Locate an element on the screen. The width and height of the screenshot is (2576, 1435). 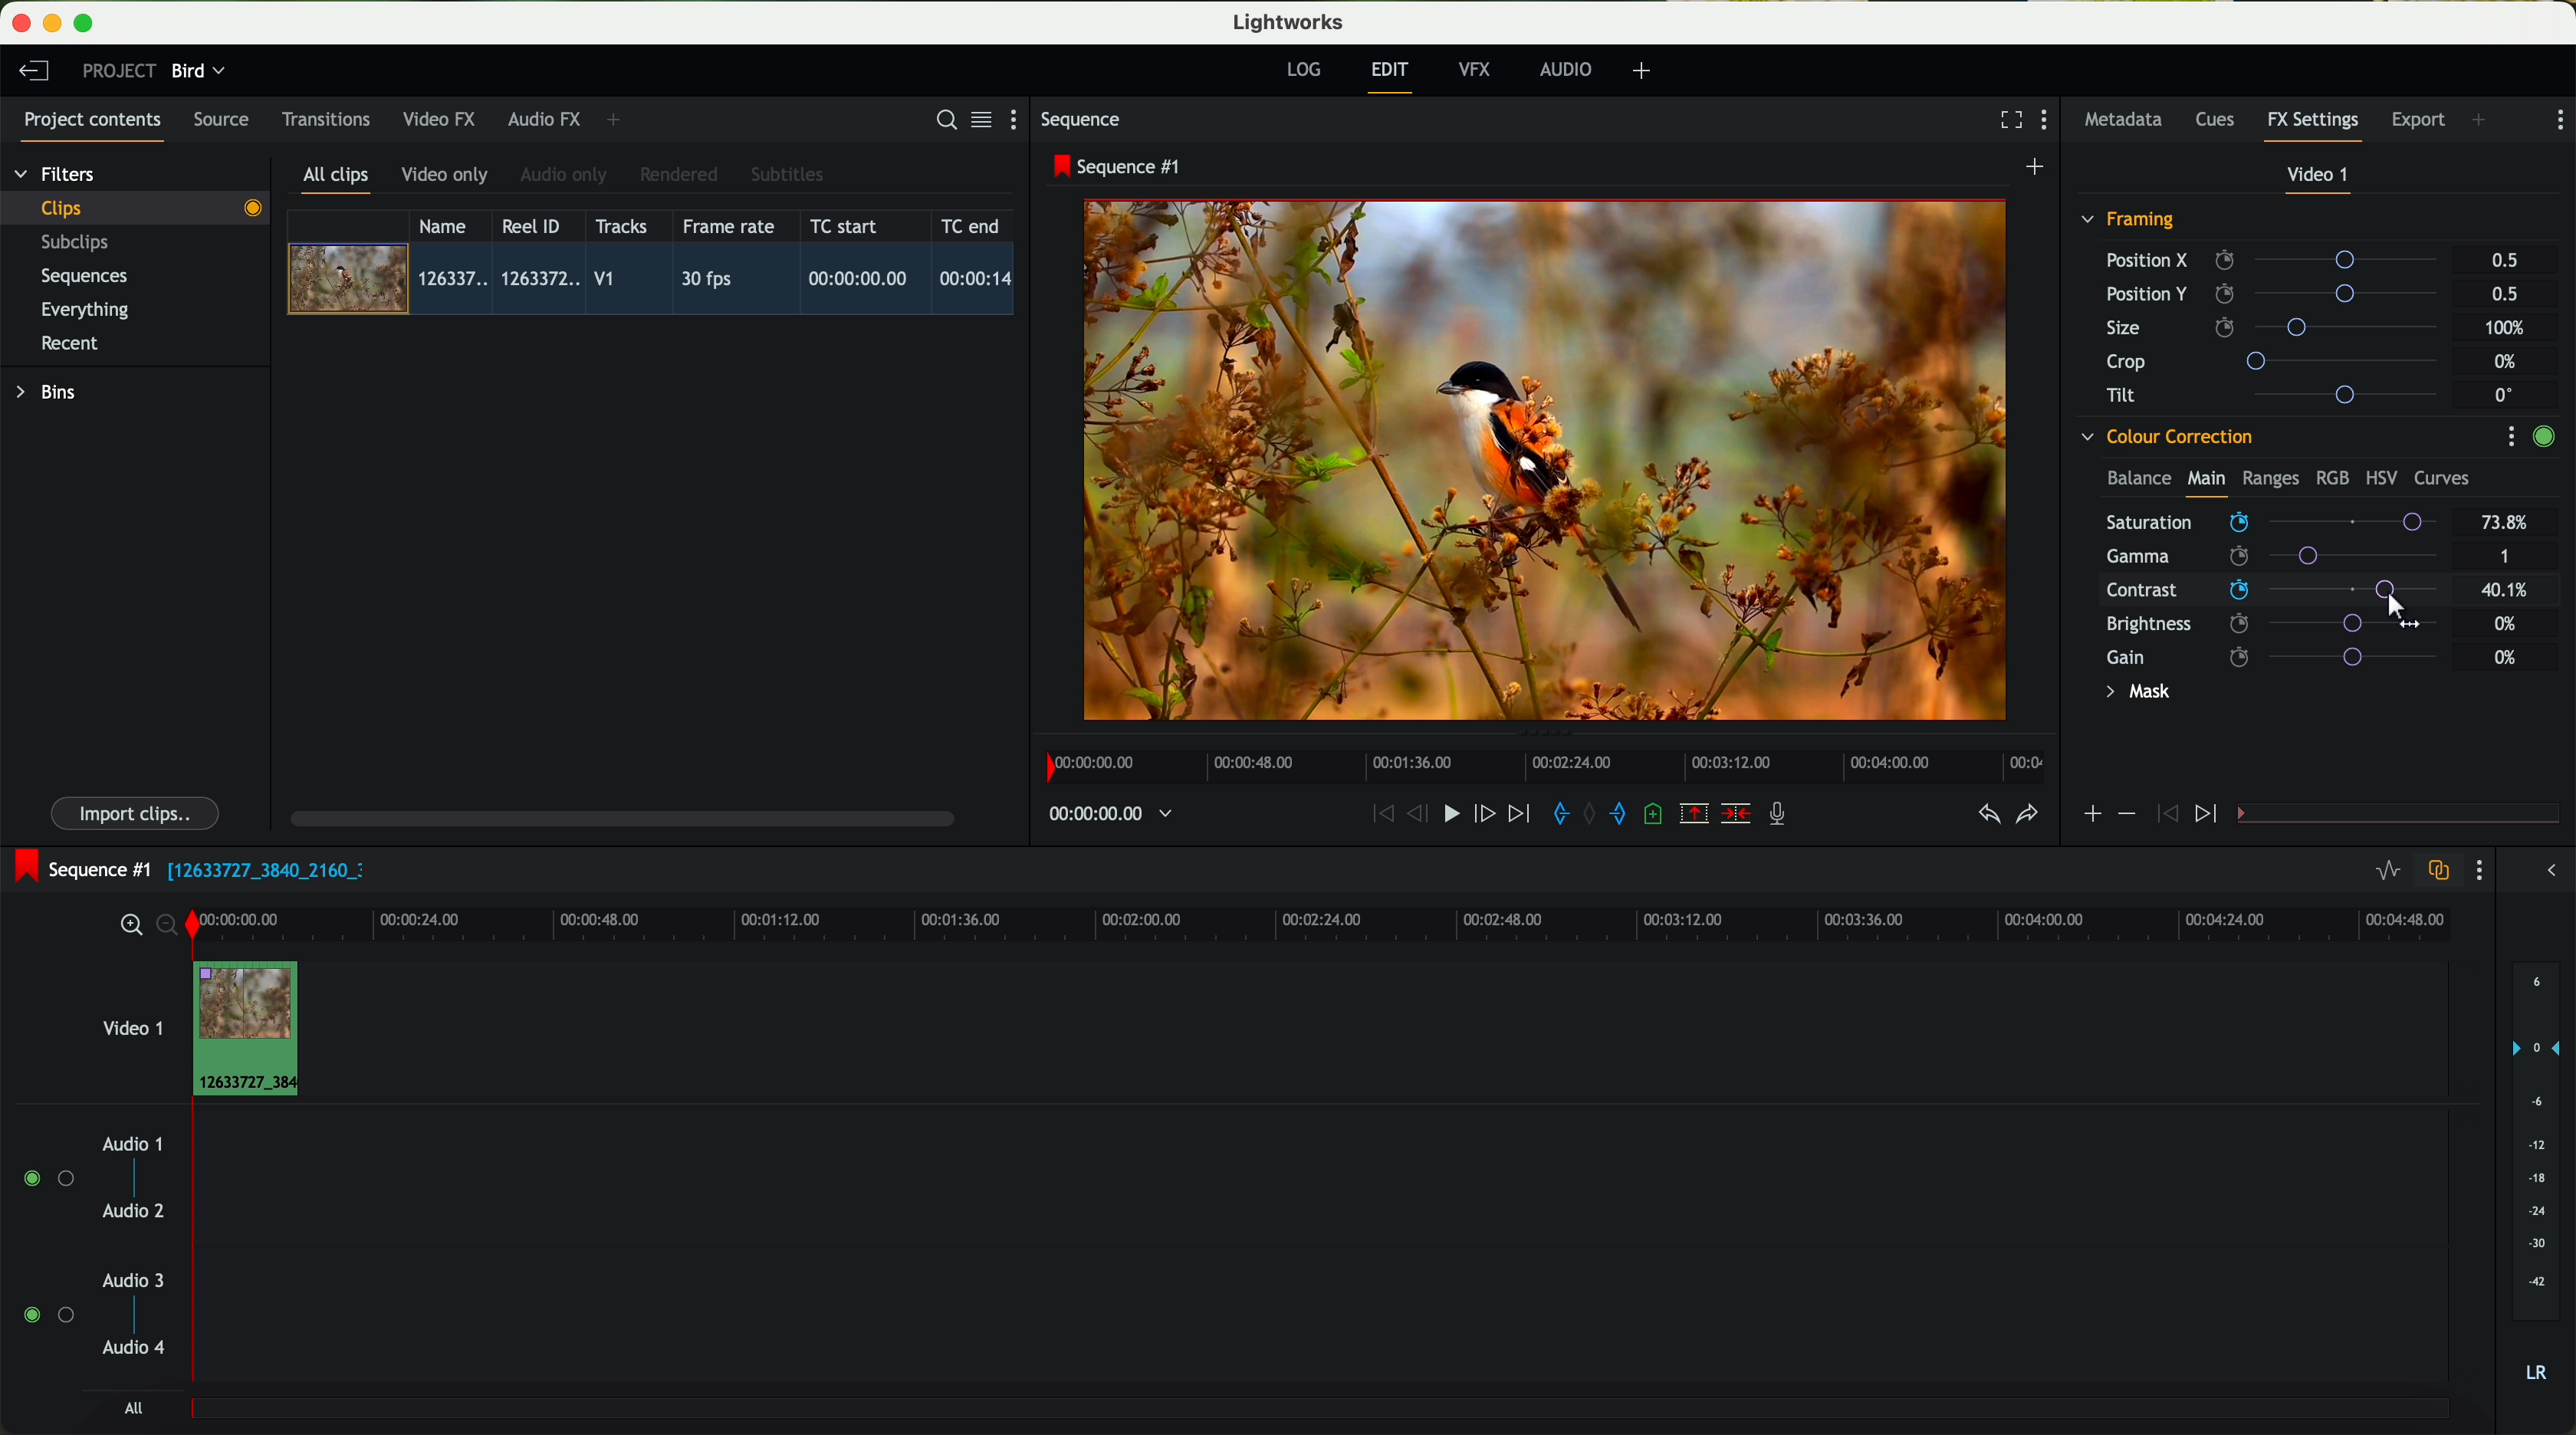
enable audio is located at coordinates (47, 1314).